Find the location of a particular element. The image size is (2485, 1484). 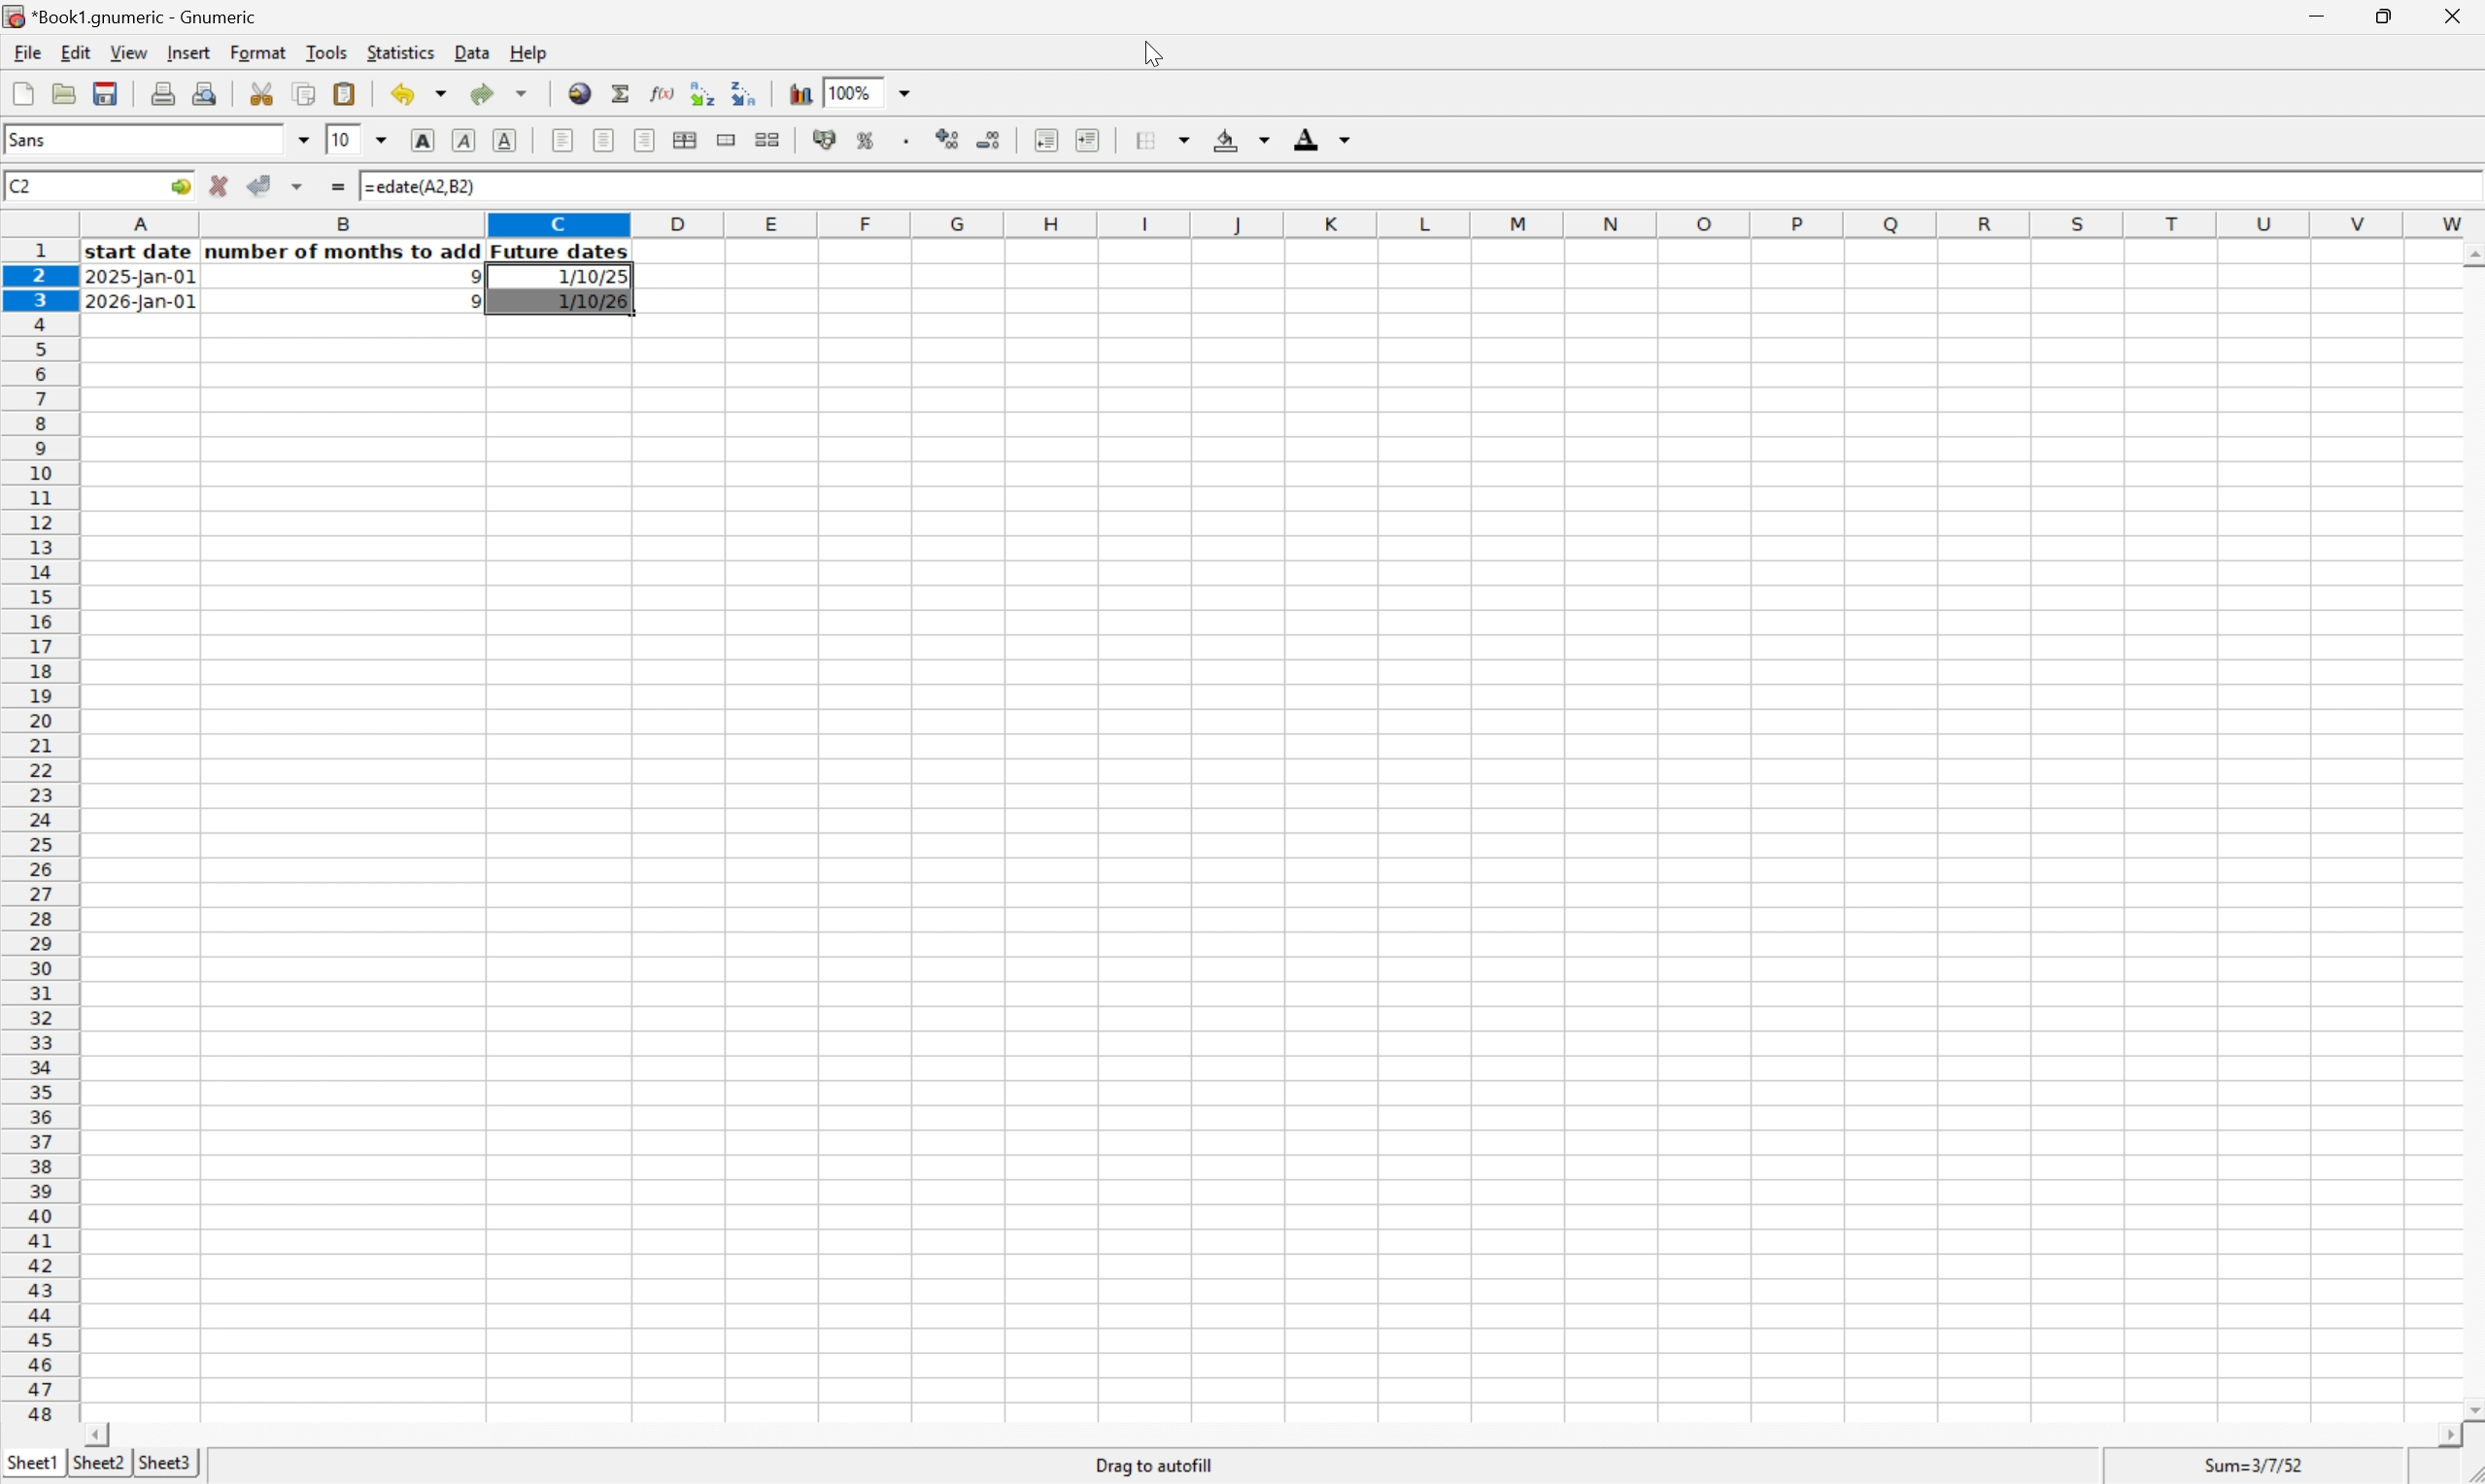

9 is located at coordinates (468, 276).